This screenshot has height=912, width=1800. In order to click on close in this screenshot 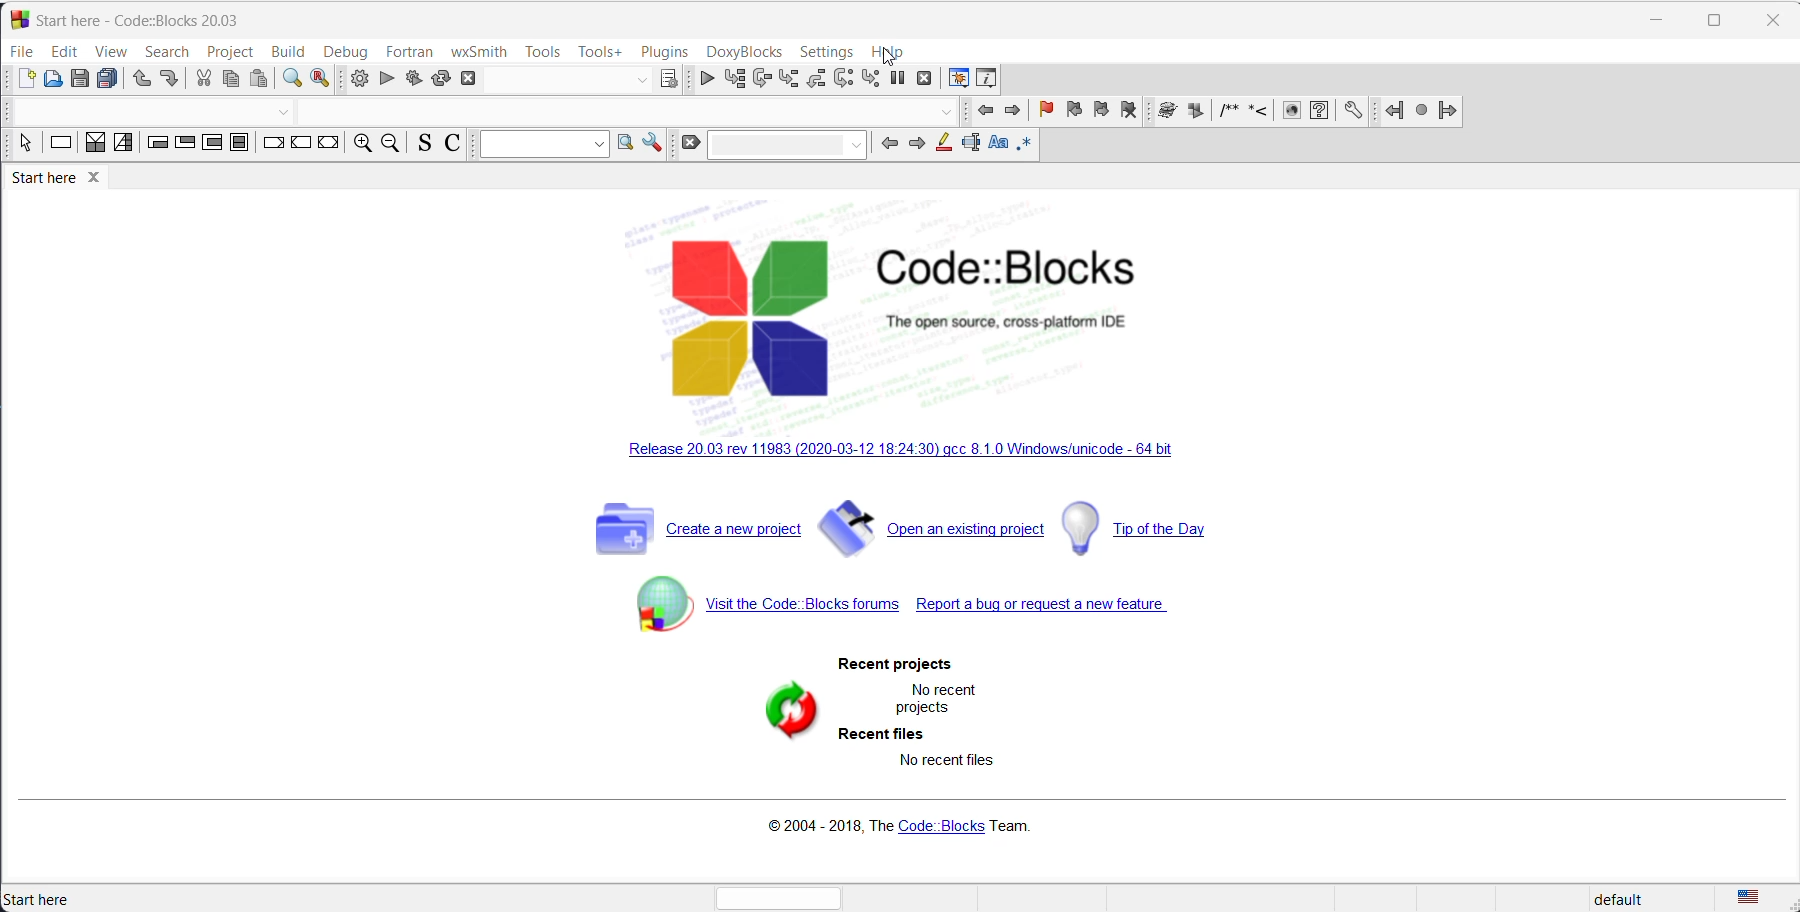, I will do `click(1769, 21)`.